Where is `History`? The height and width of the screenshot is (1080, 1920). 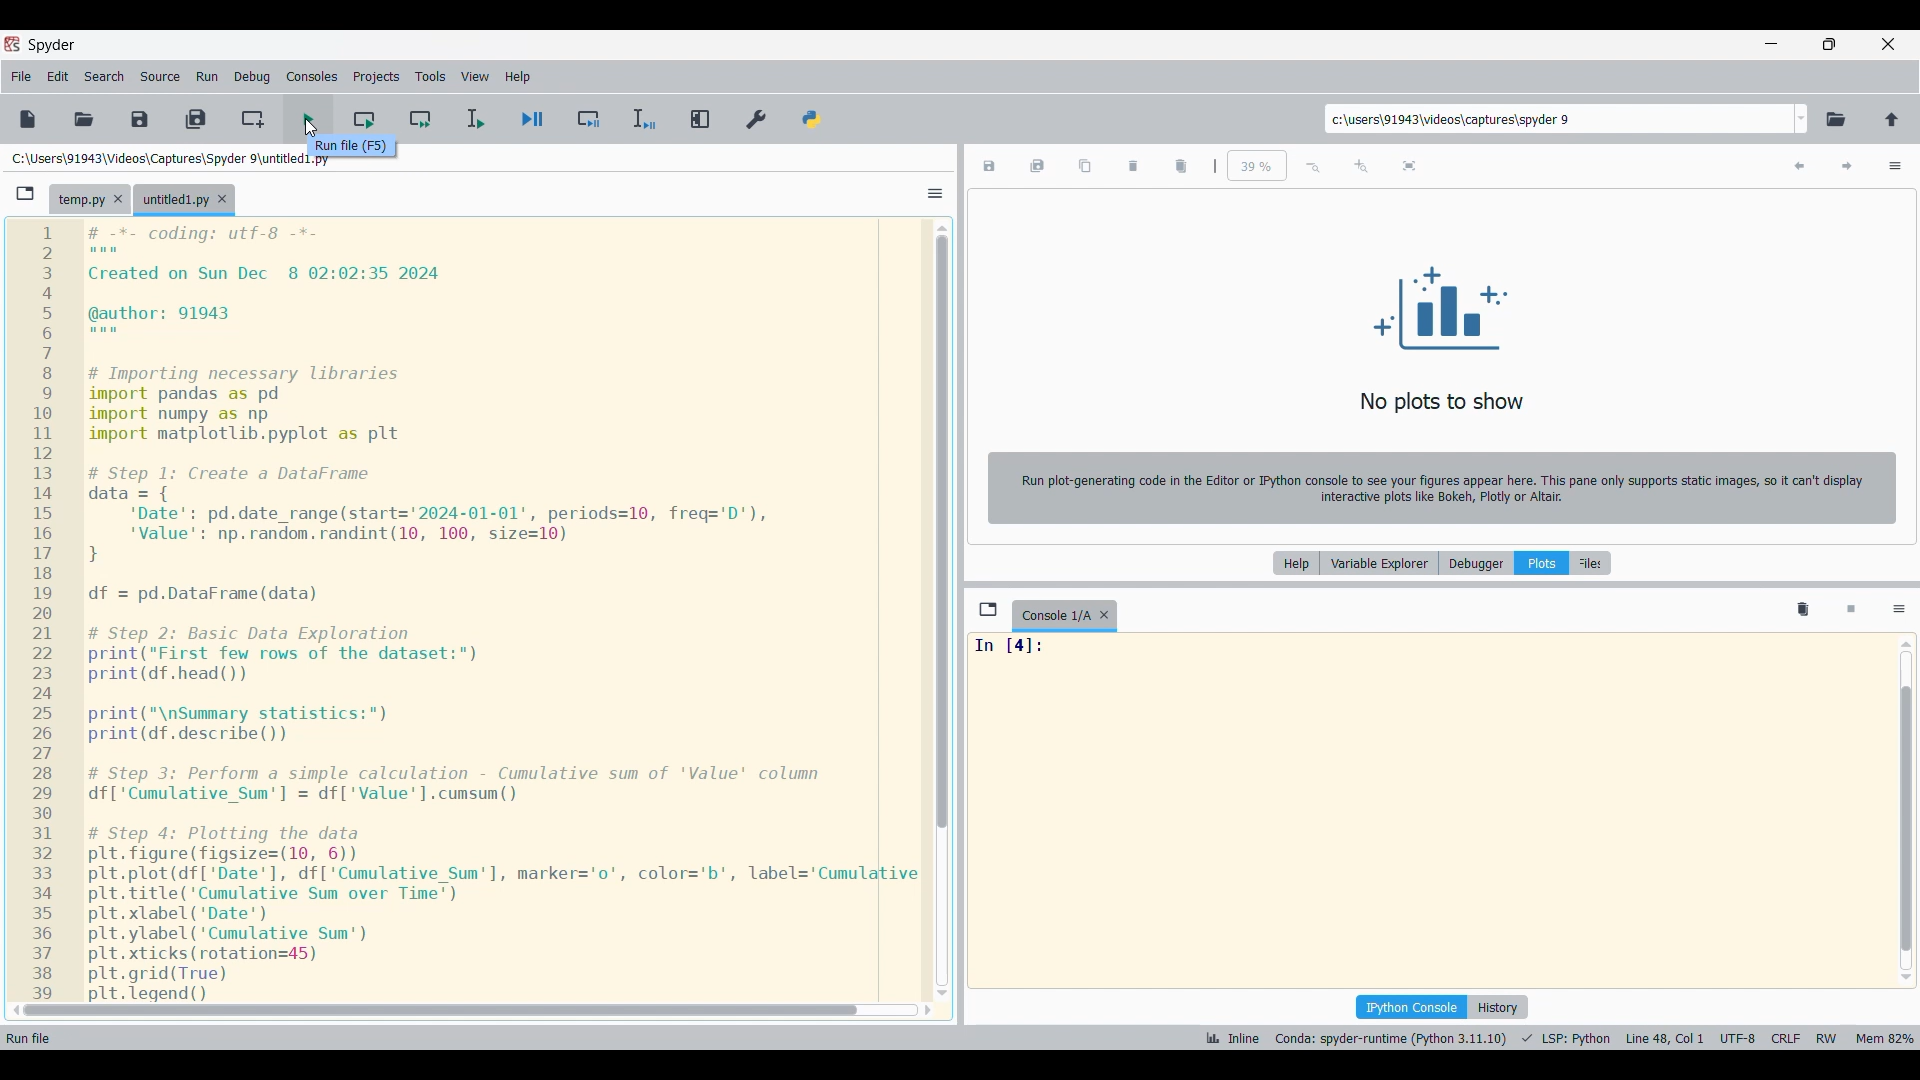 History is located at coordinates (1498, 1007).